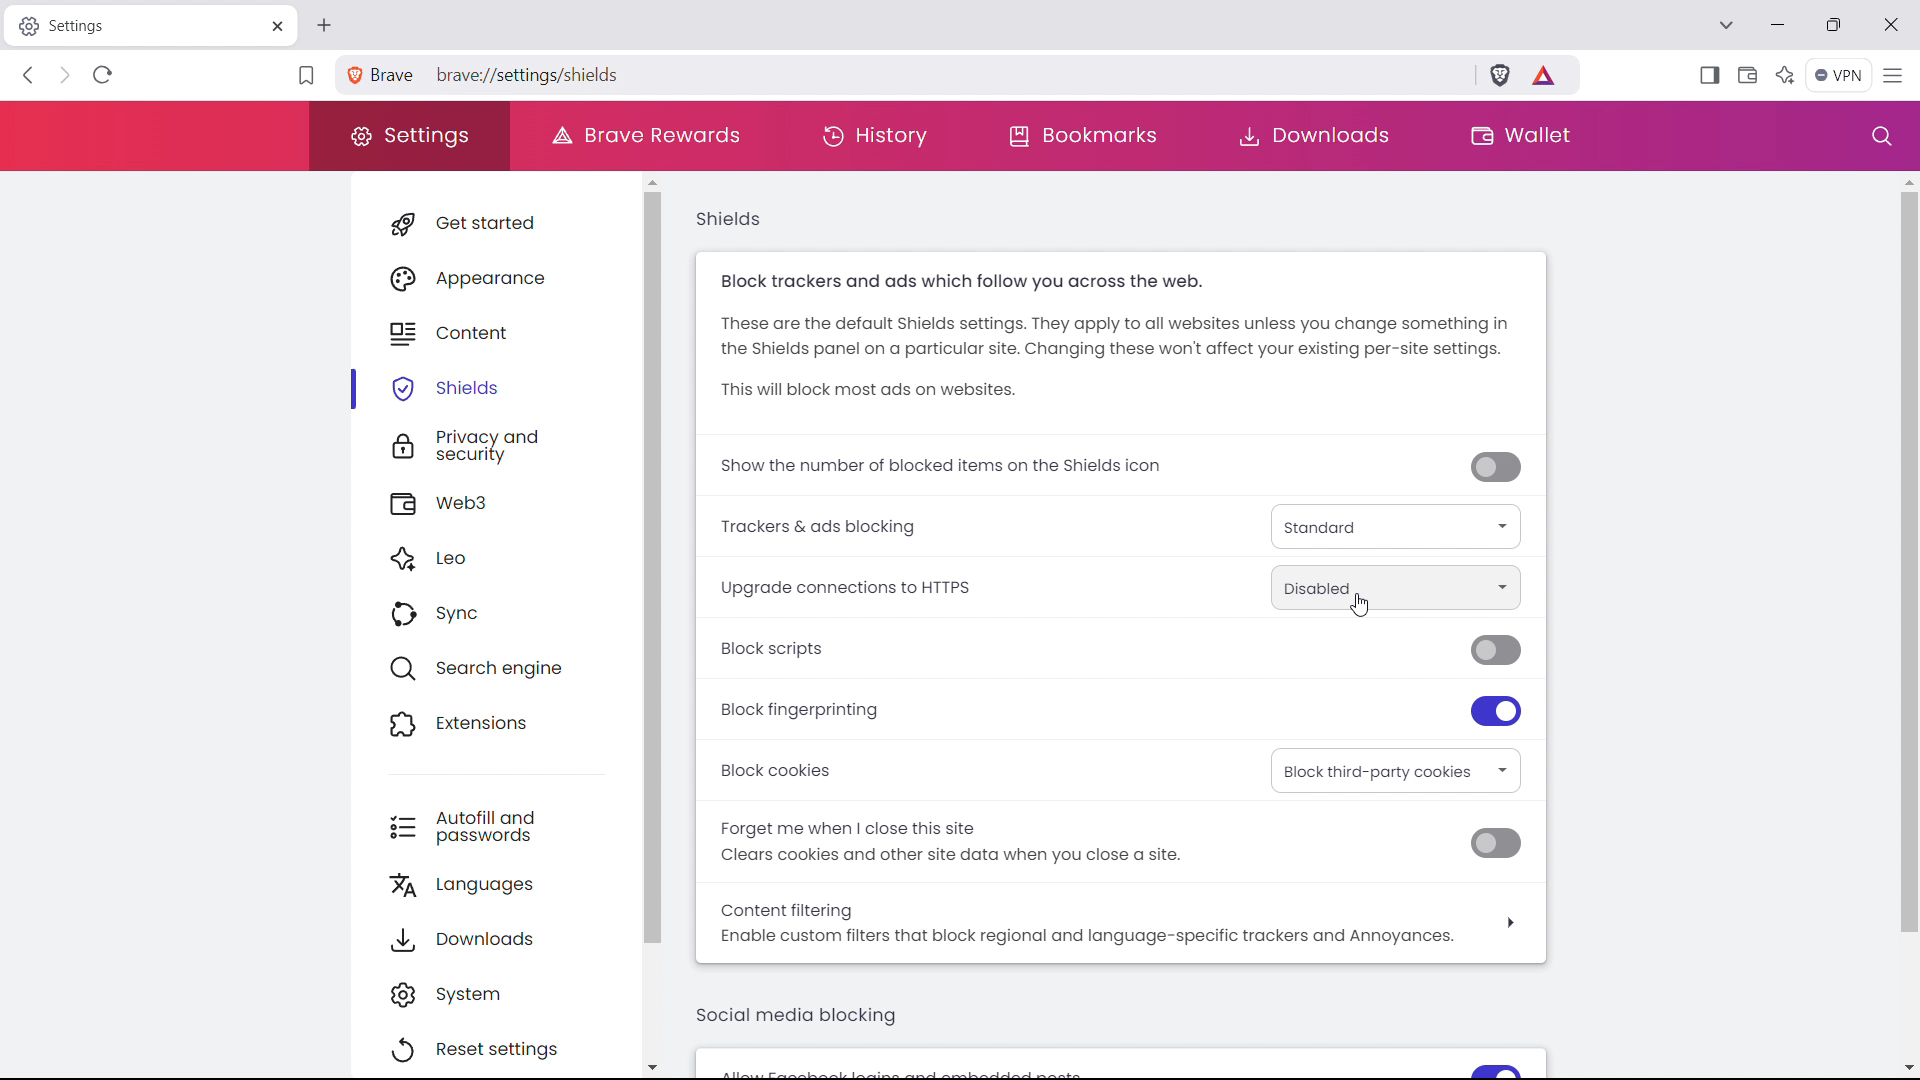 This screenshot has height=1080, width=1920. What do you see at coordinates (1517, 135) in the screenshot?
I see `wallet` at bounding box center [1517, 135].